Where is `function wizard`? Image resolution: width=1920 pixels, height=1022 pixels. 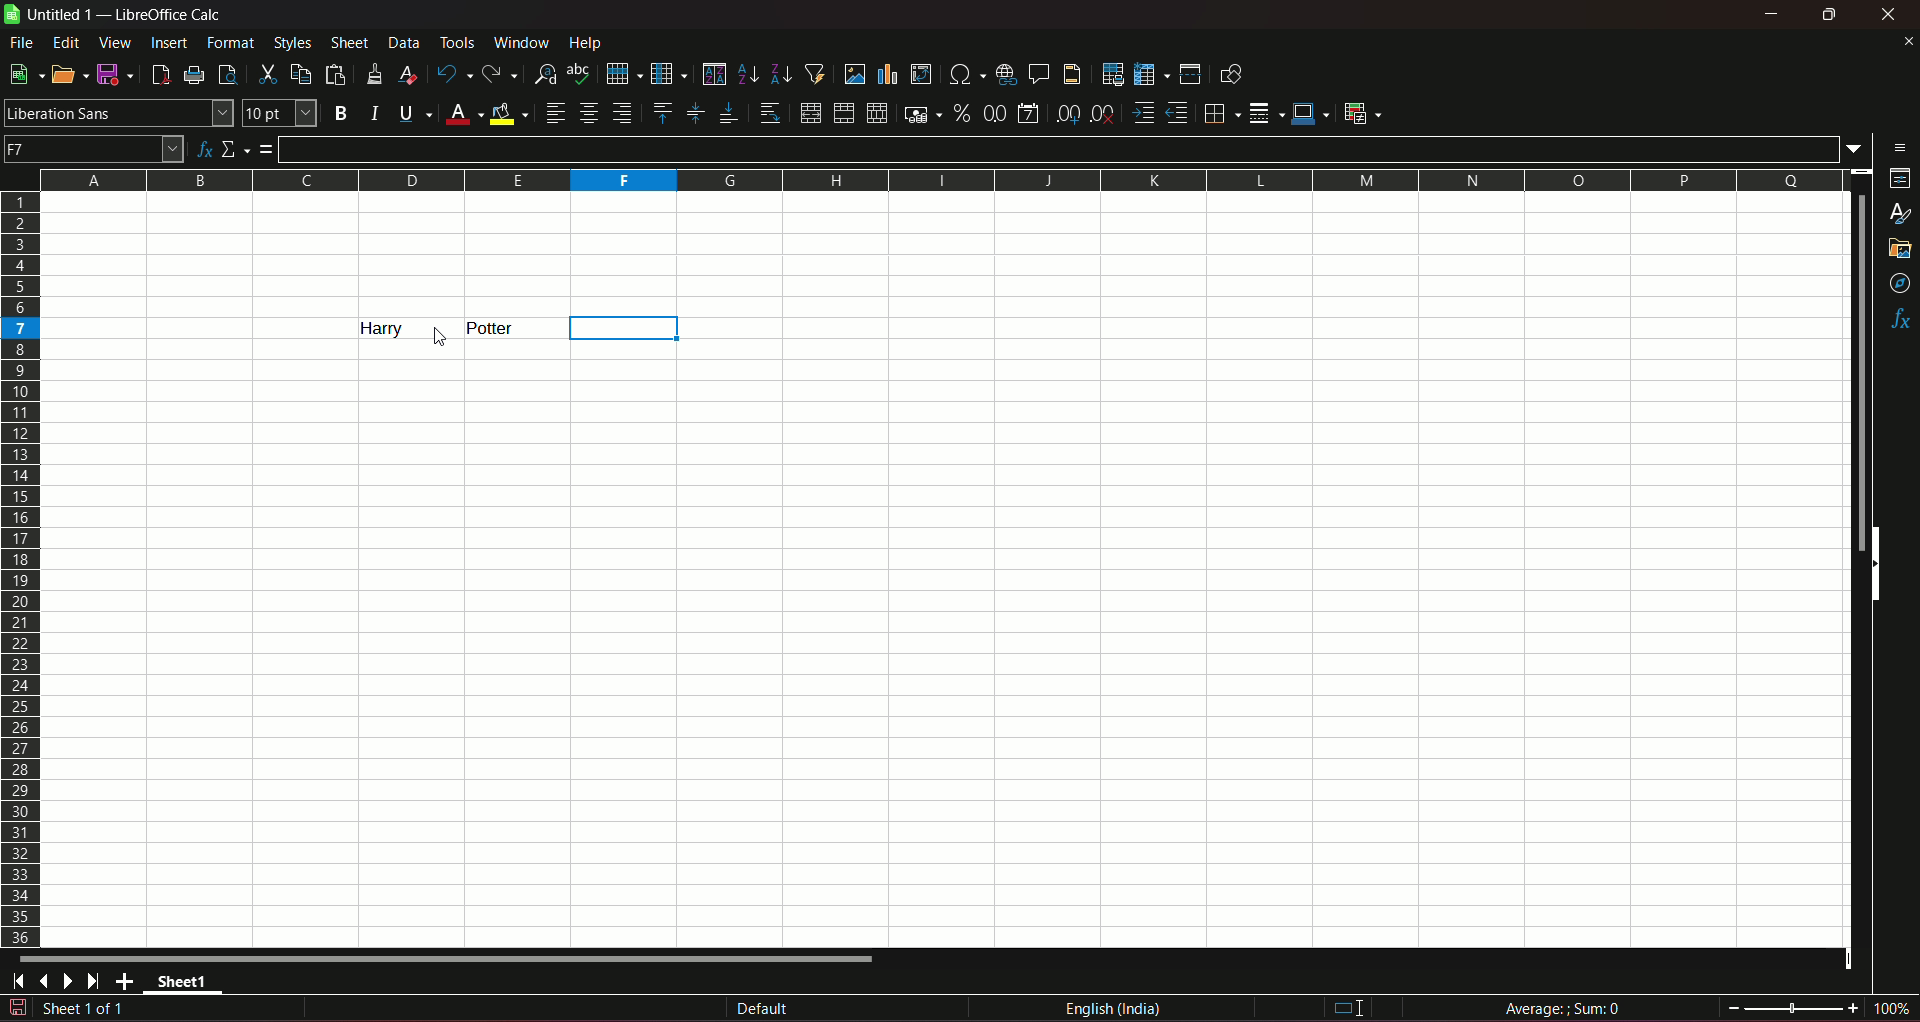
function wizard is located at coordinates (202, 150).